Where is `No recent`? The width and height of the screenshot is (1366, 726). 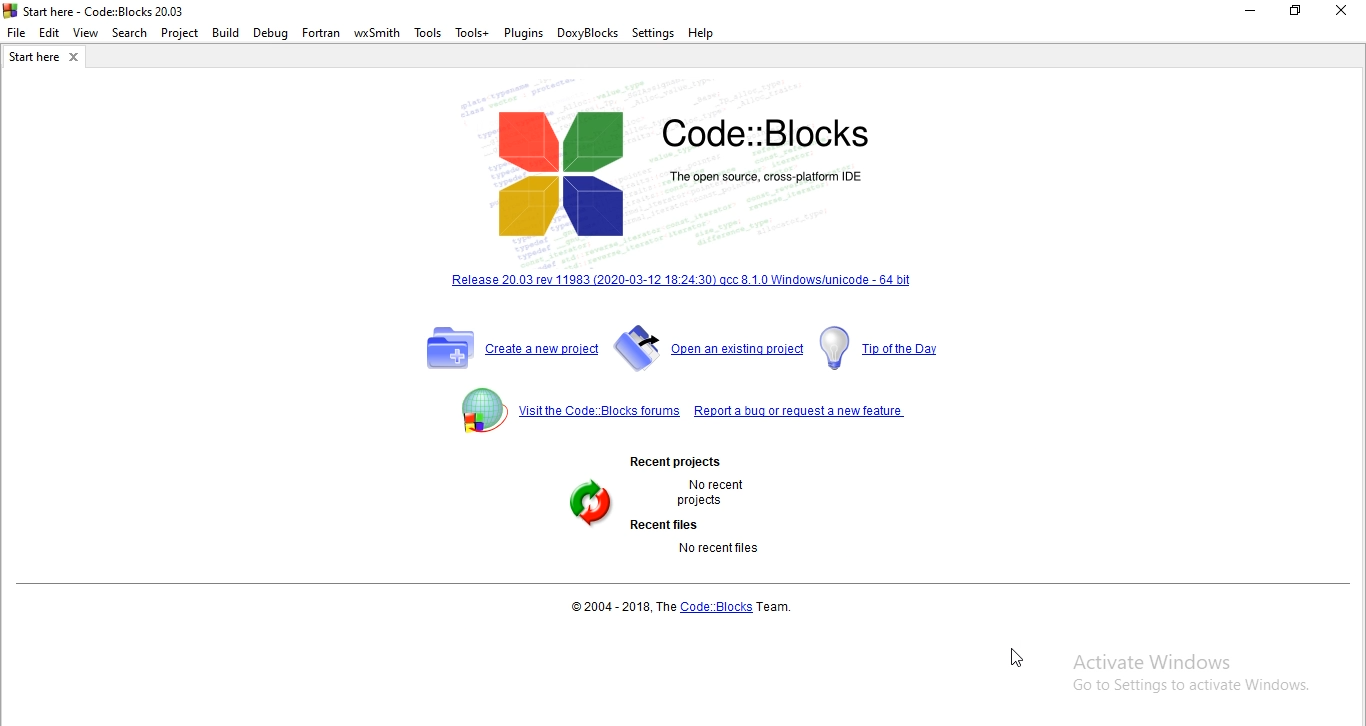 No recent is located at coordinates (717, 482).